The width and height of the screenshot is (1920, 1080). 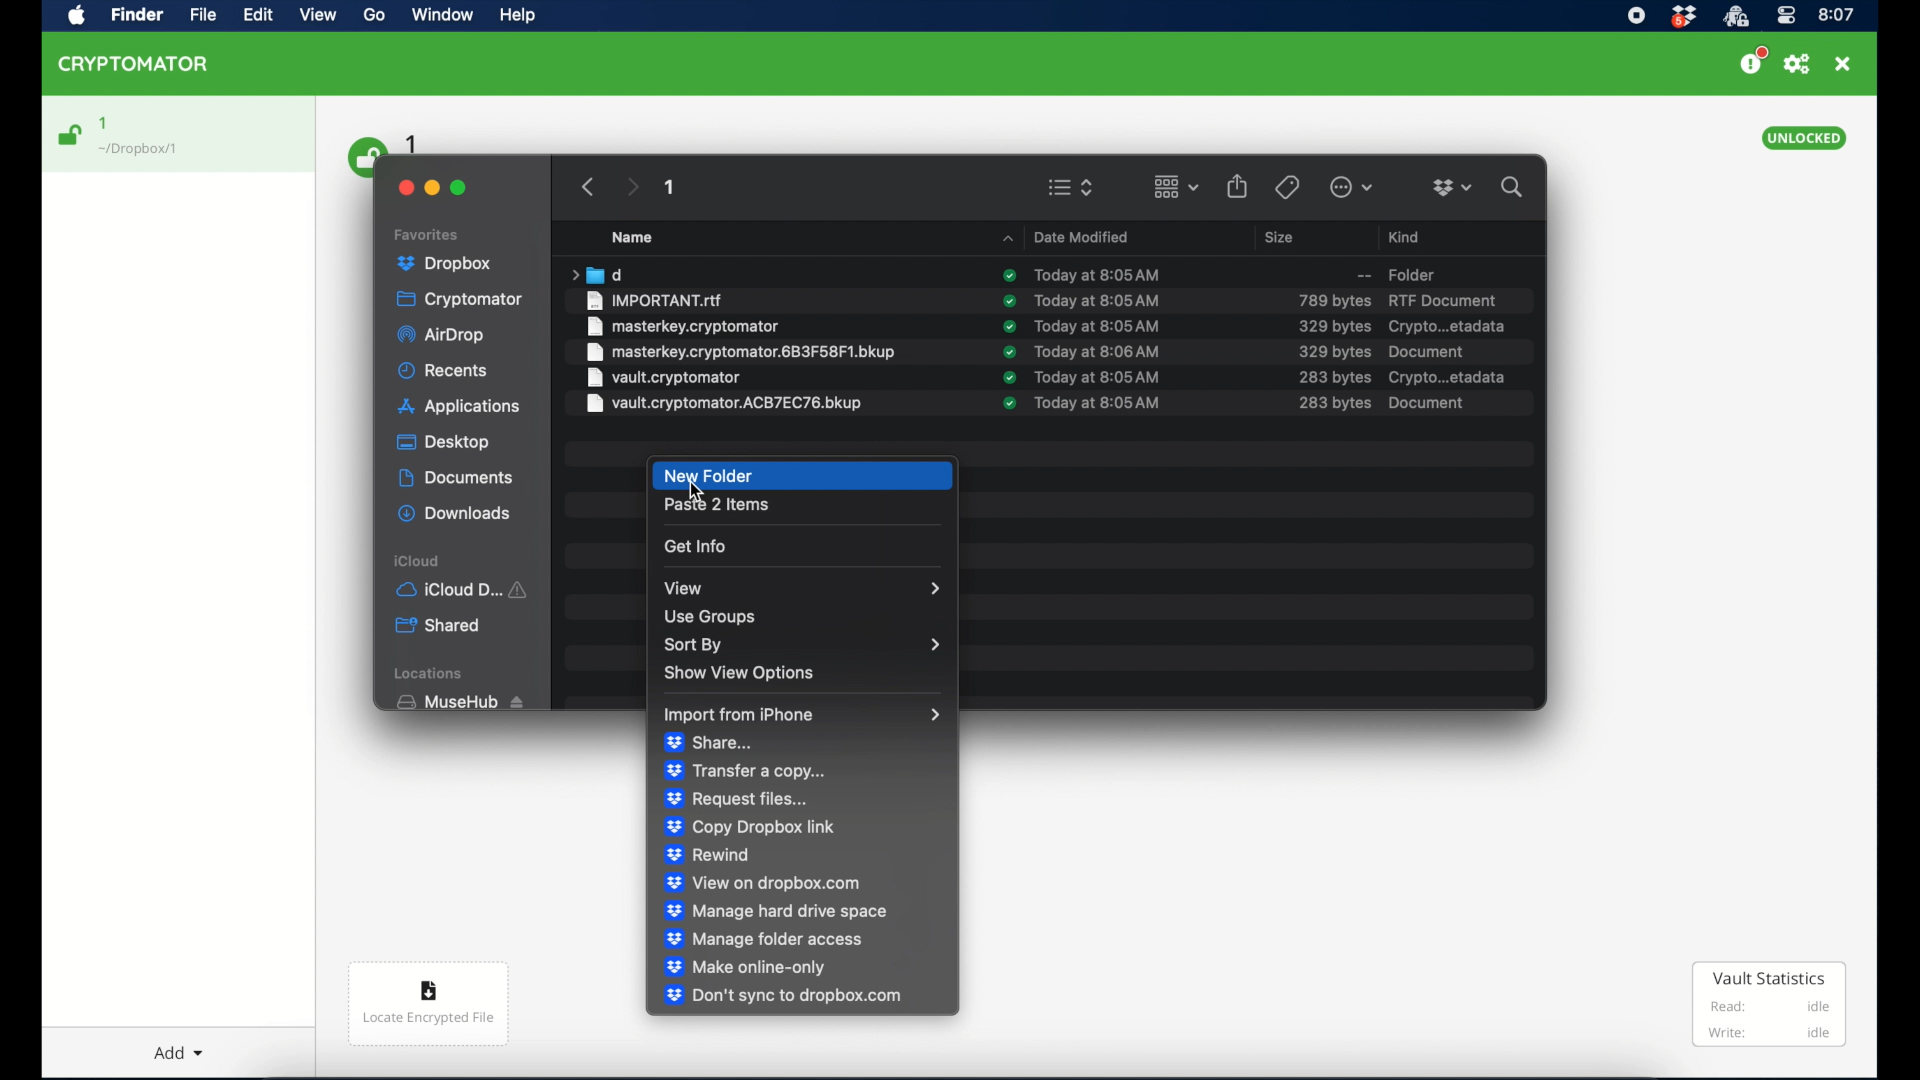 What do you see at coordinates (695, 492) in the screenshot?
I see `cursor` at bounding box center [695, 492].